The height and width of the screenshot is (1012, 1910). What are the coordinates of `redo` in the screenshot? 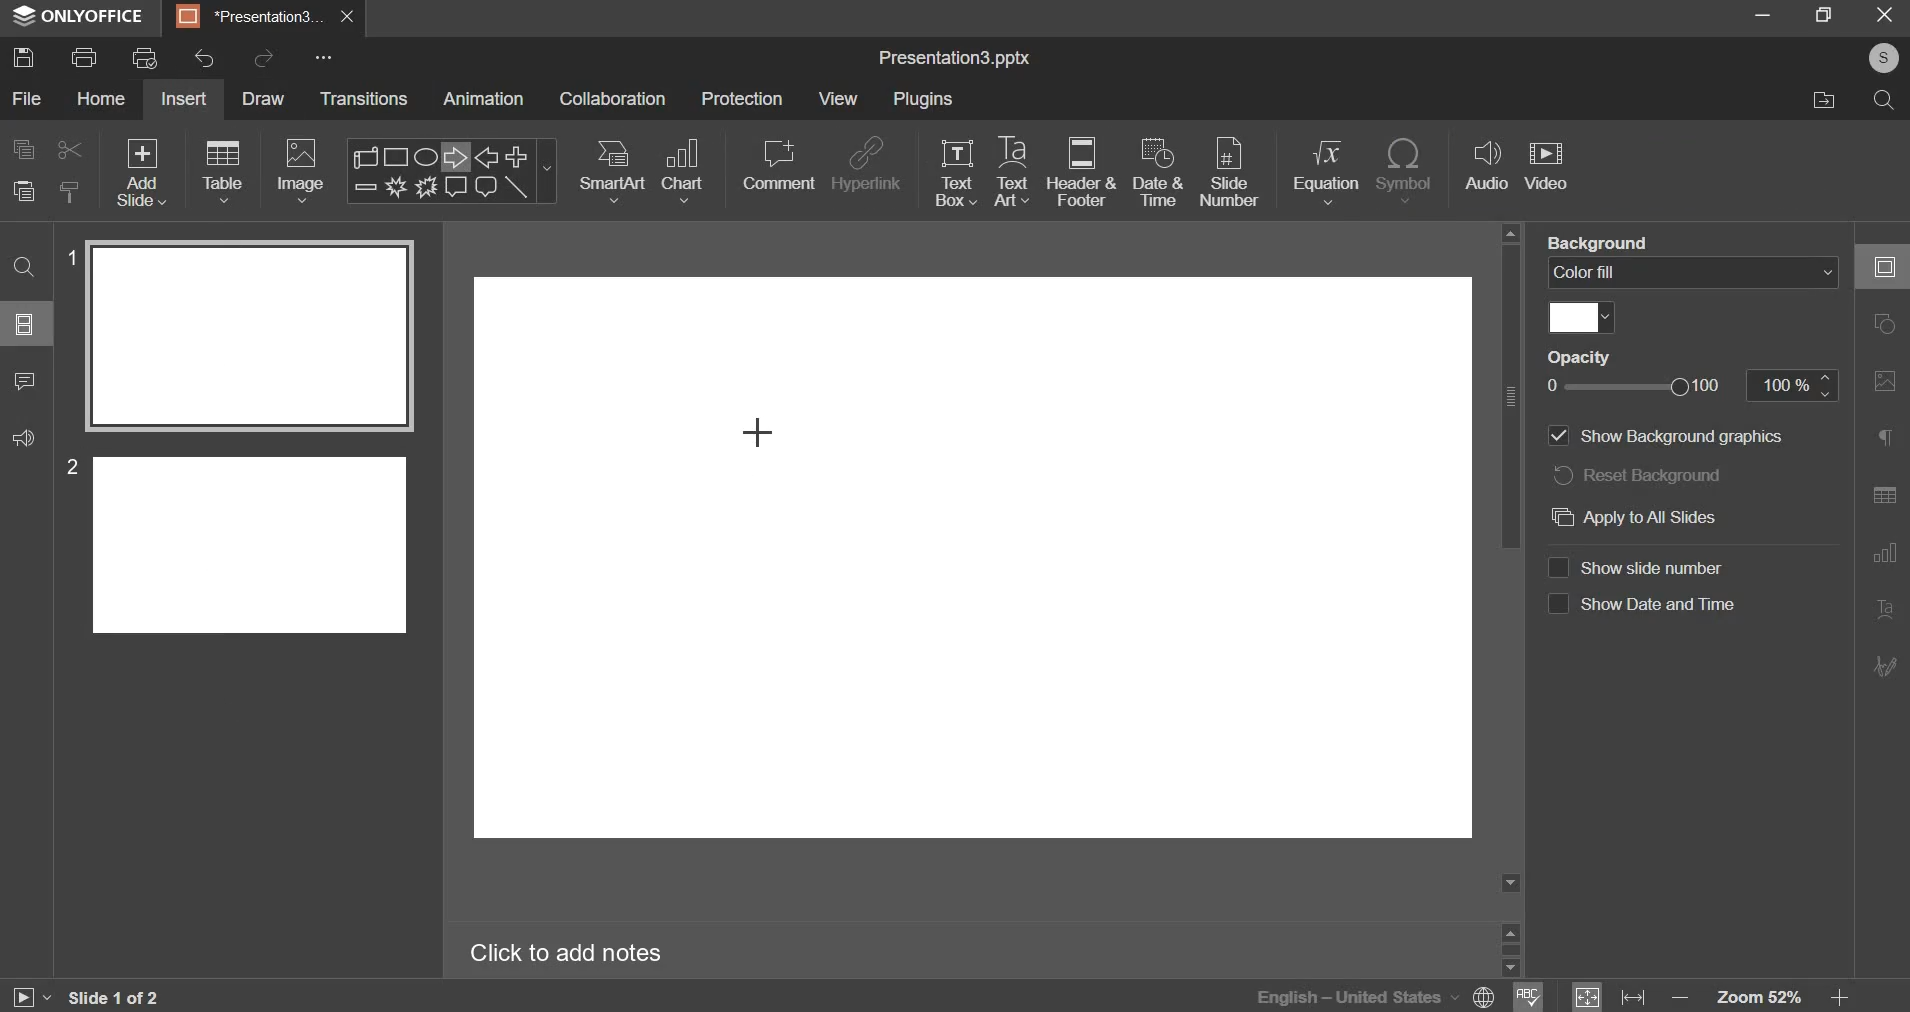 It's located at (266, 56).